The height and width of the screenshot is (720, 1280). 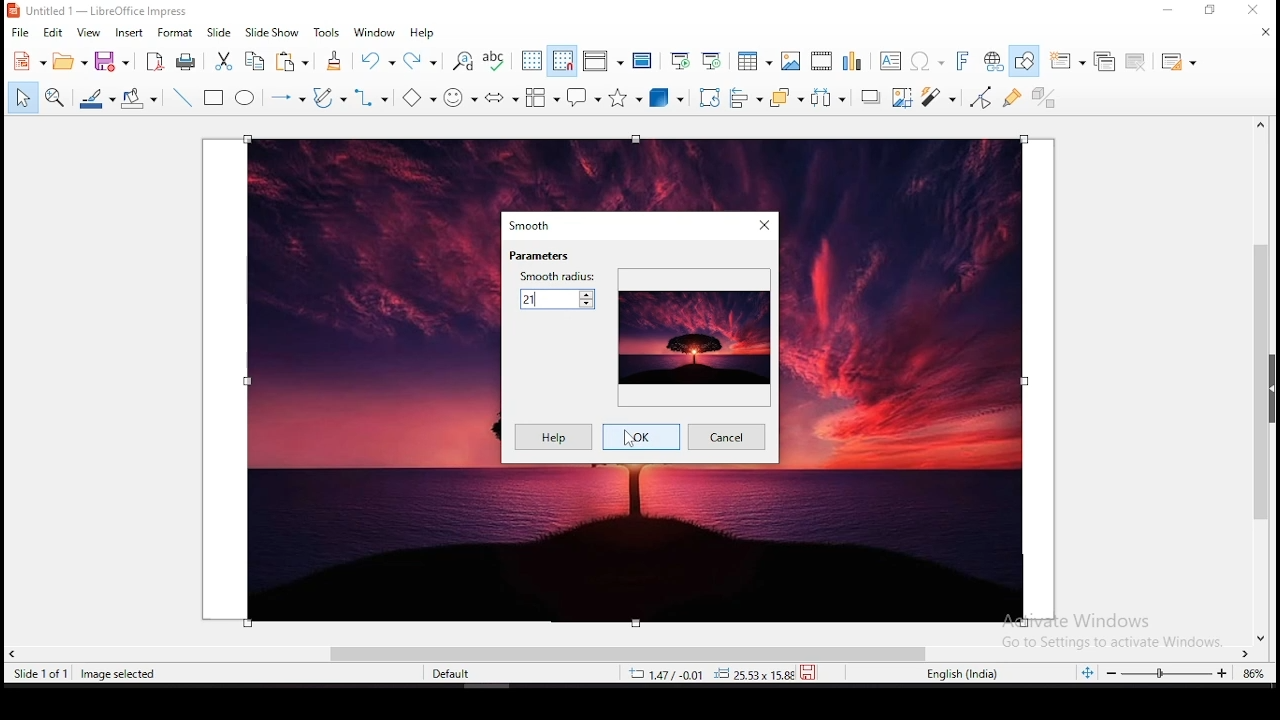 I want to click on restore, so click(x=1212, y=12).